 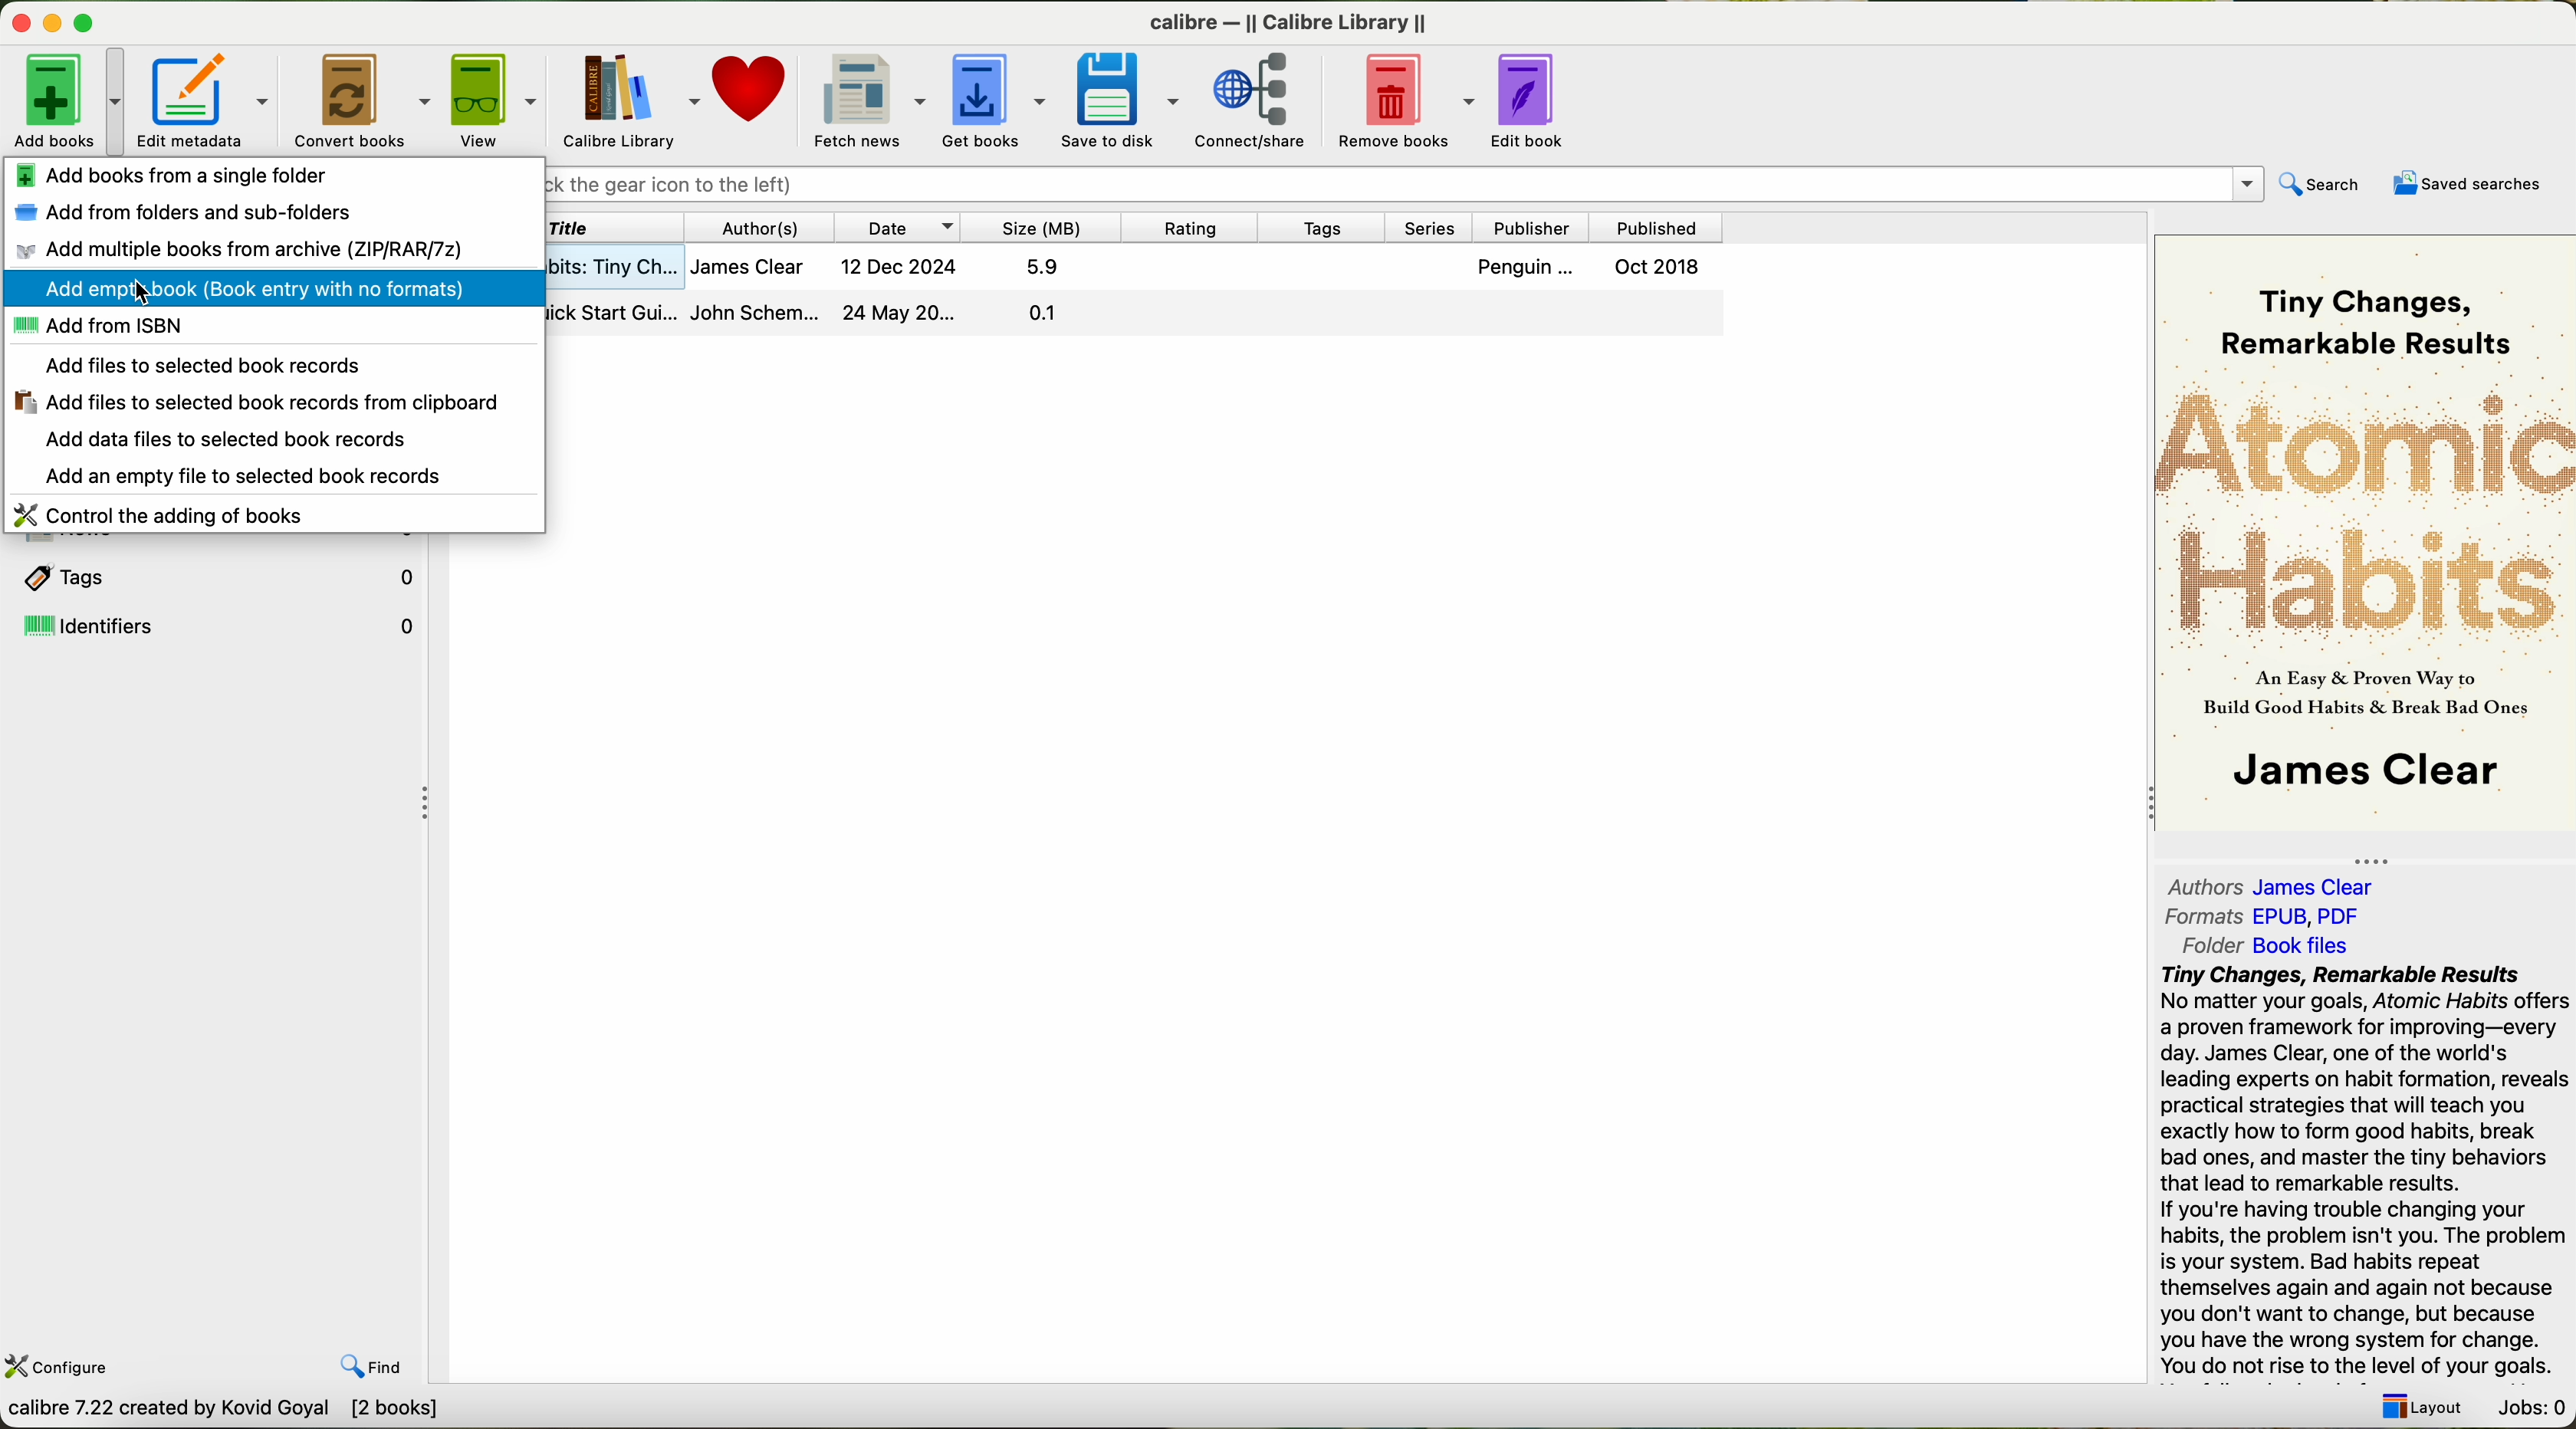 What do you see at coordinates (1256, 102) in the screenshot?
I see `connect/share` at bounding box center [1256, 102].